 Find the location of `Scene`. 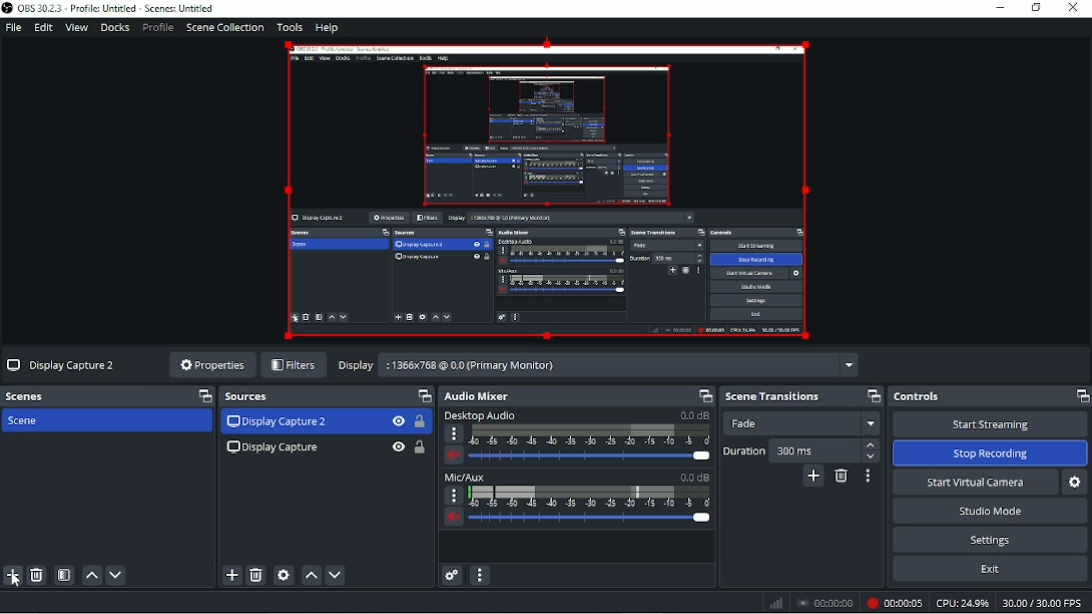

Scene is located at coordinates (36, 422).